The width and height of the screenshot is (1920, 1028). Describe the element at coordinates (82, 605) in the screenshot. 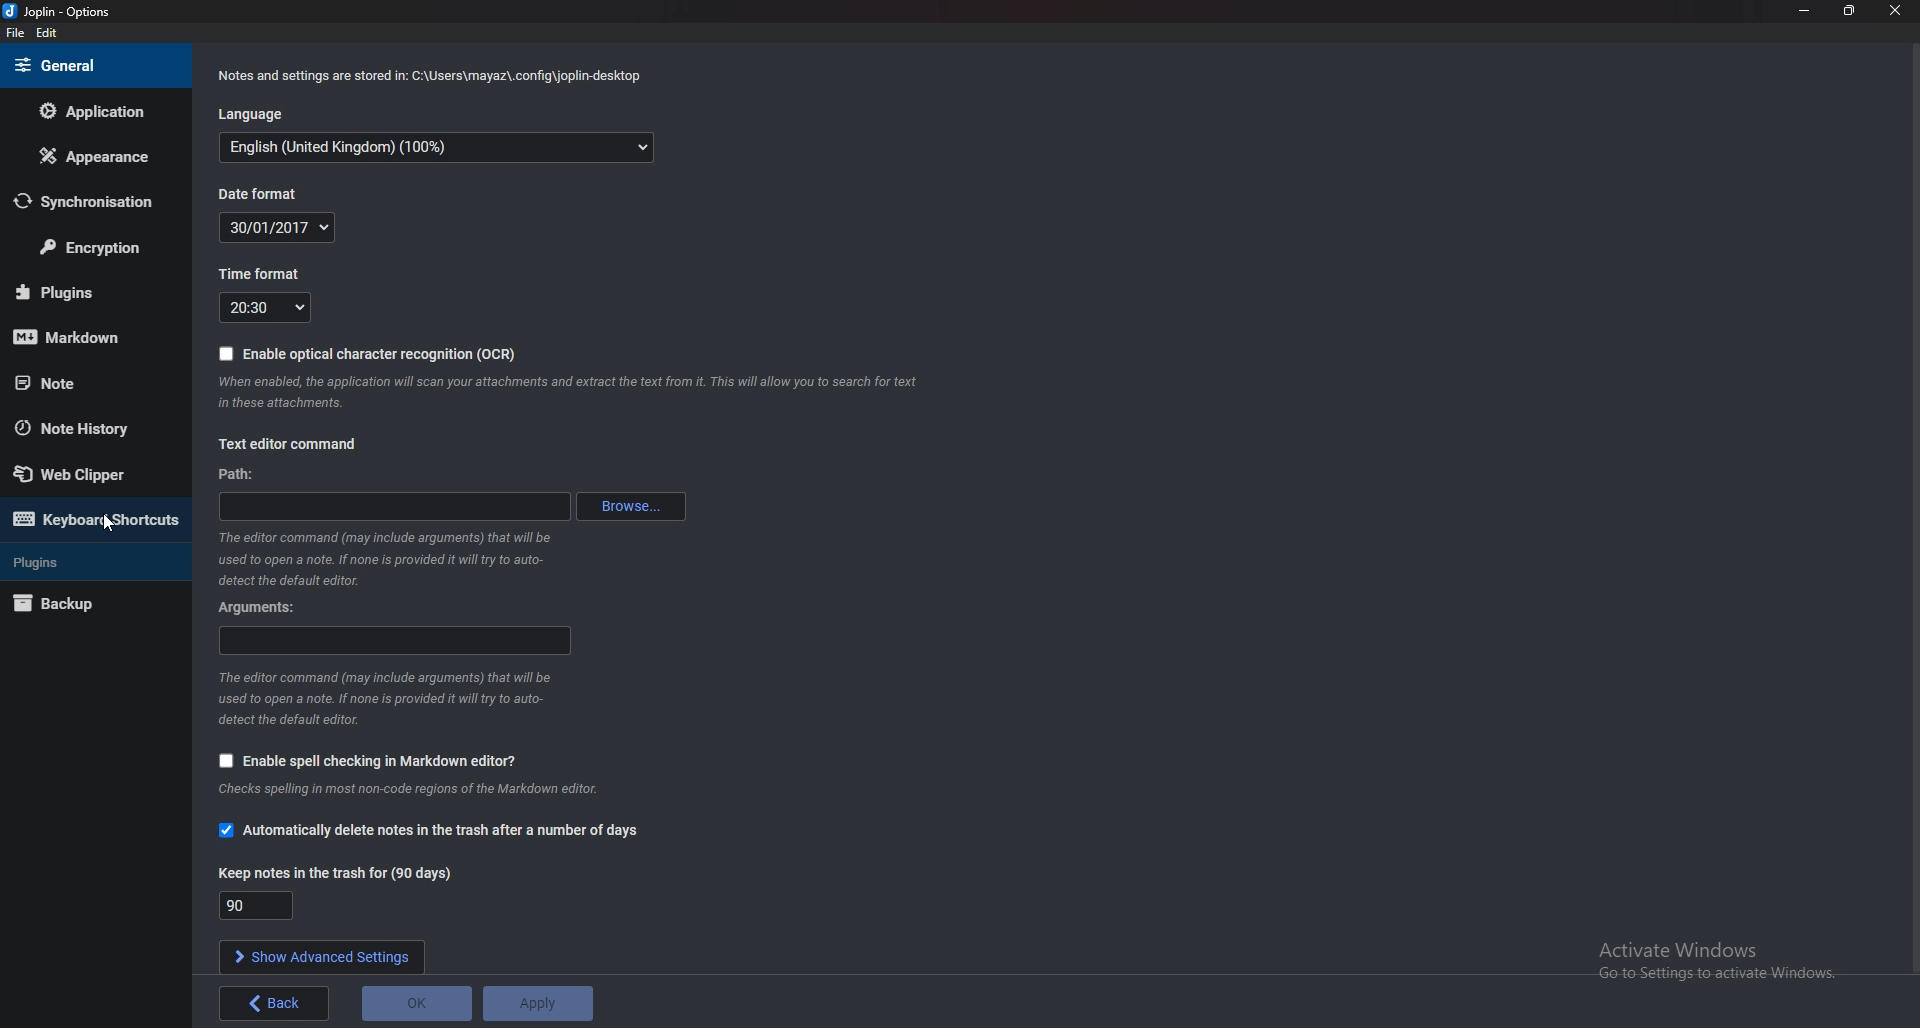

I see `Backup` at that location.